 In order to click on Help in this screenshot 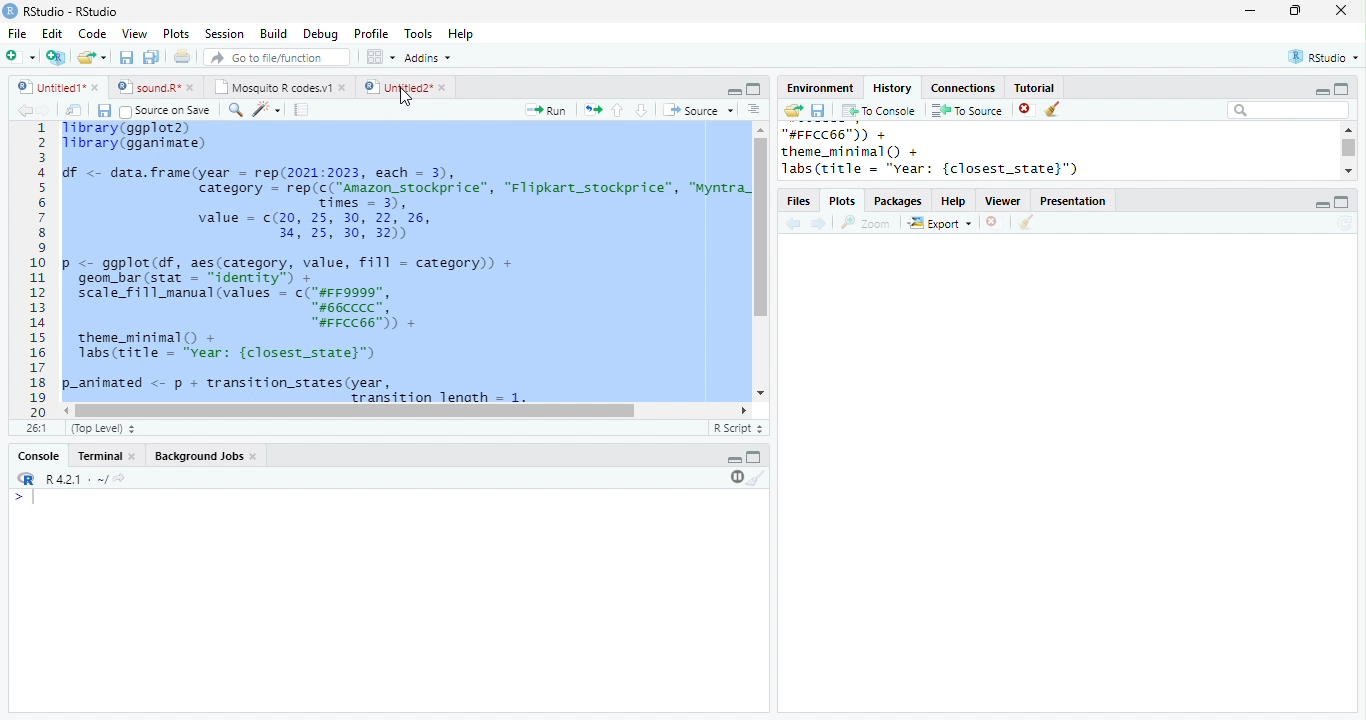, I will do `click(953, 201)`.